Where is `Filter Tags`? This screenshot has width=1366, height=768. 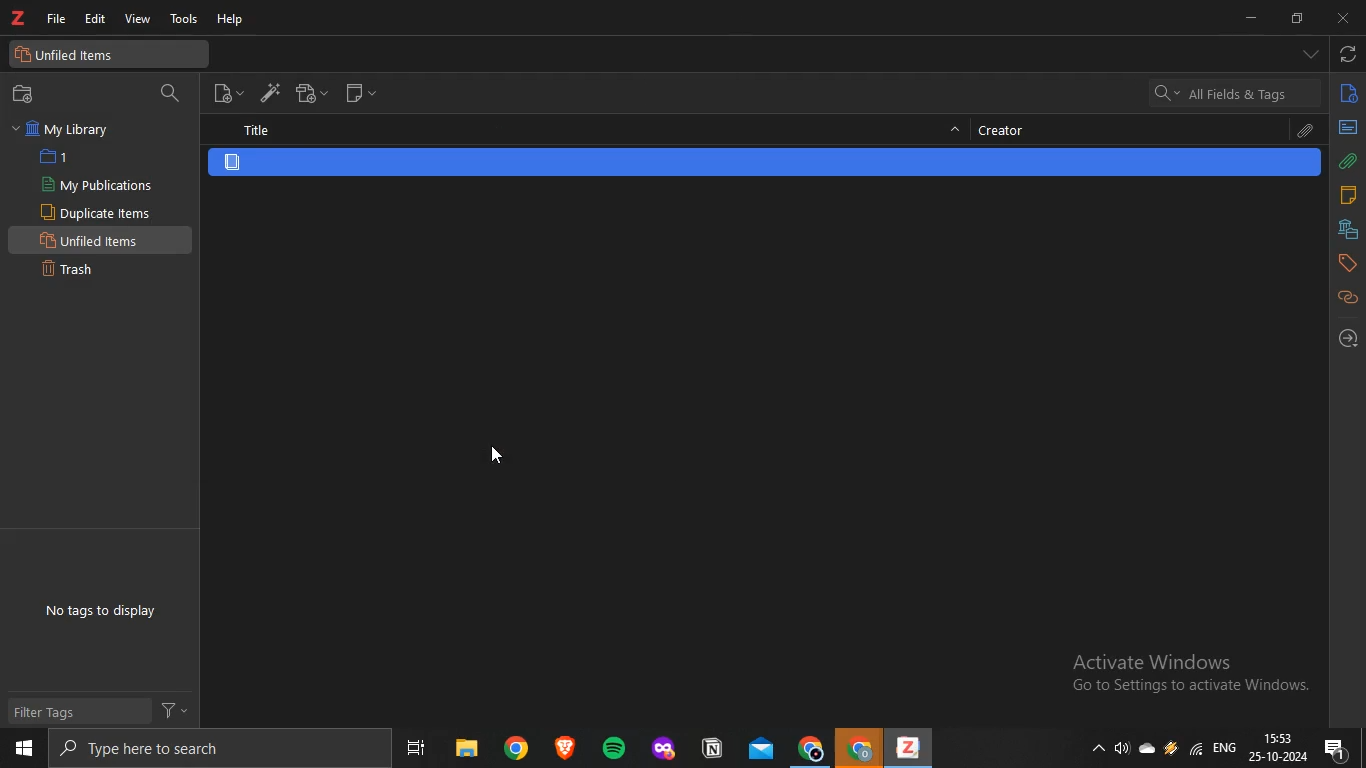 Filter Tags is located at coordinates (58, 712).